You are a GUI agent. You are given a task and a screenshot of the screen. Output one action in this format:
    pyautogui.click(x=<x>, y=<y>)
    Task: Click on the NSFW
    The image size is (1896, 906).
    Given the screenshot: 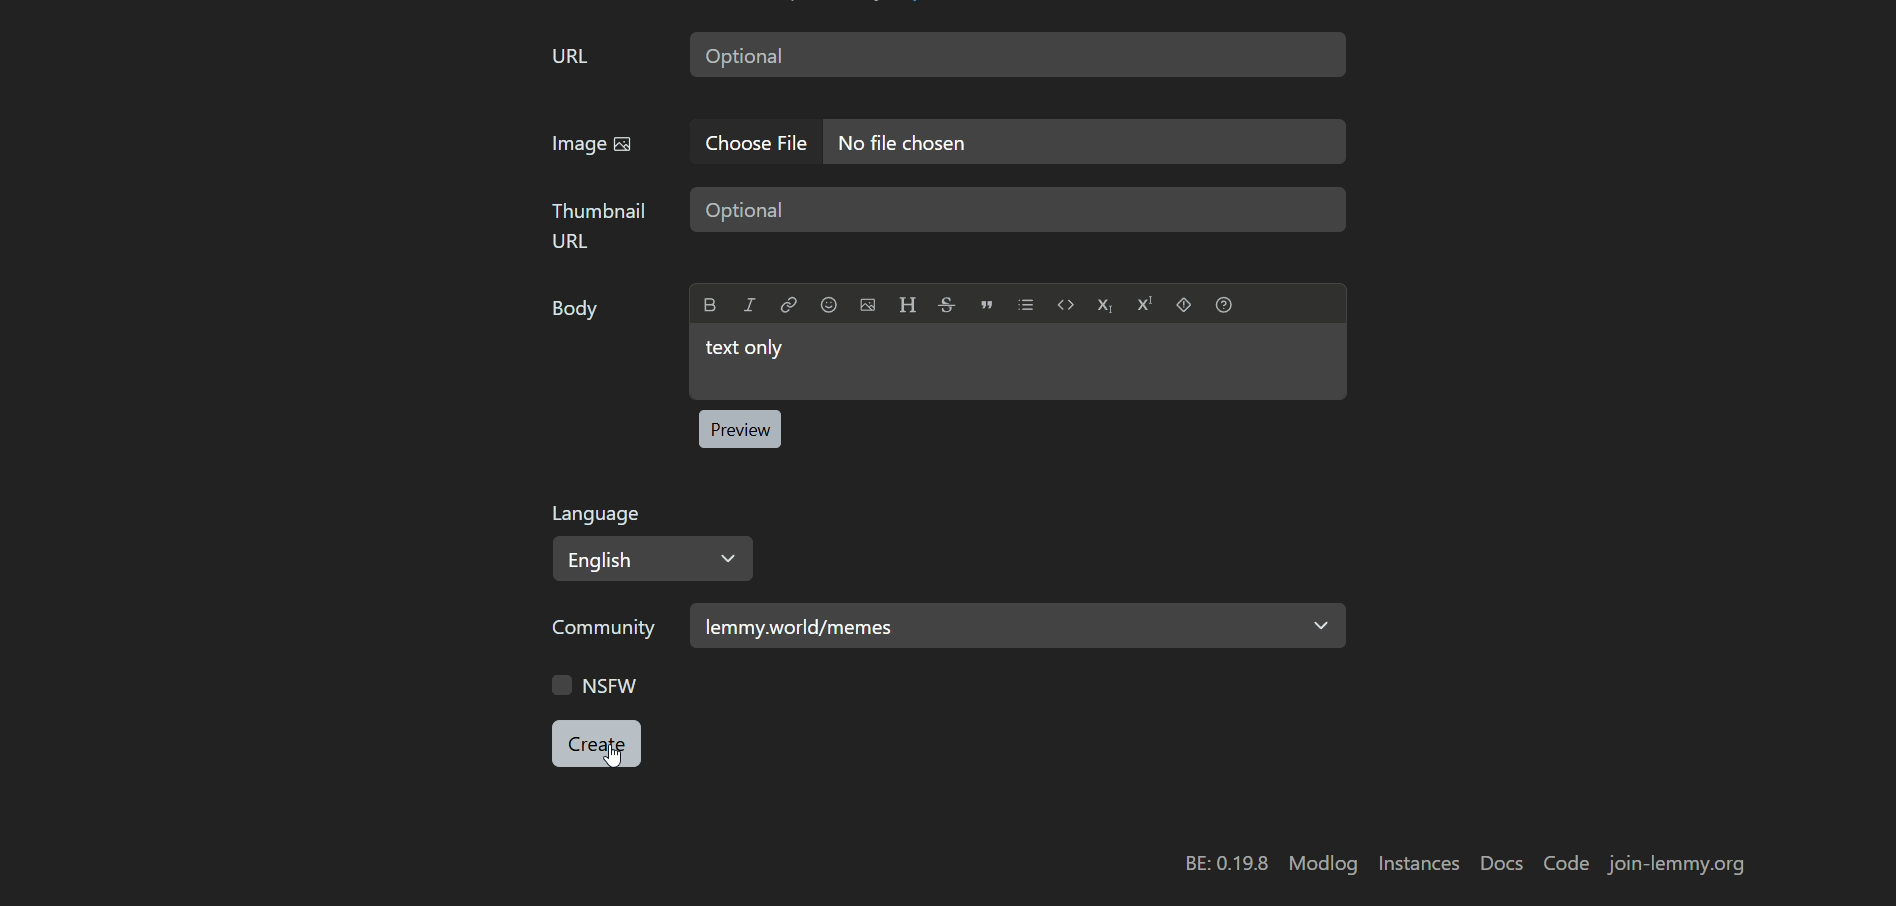 What is the action you would take?
    pyautogui.click(x=595, y=684)
    